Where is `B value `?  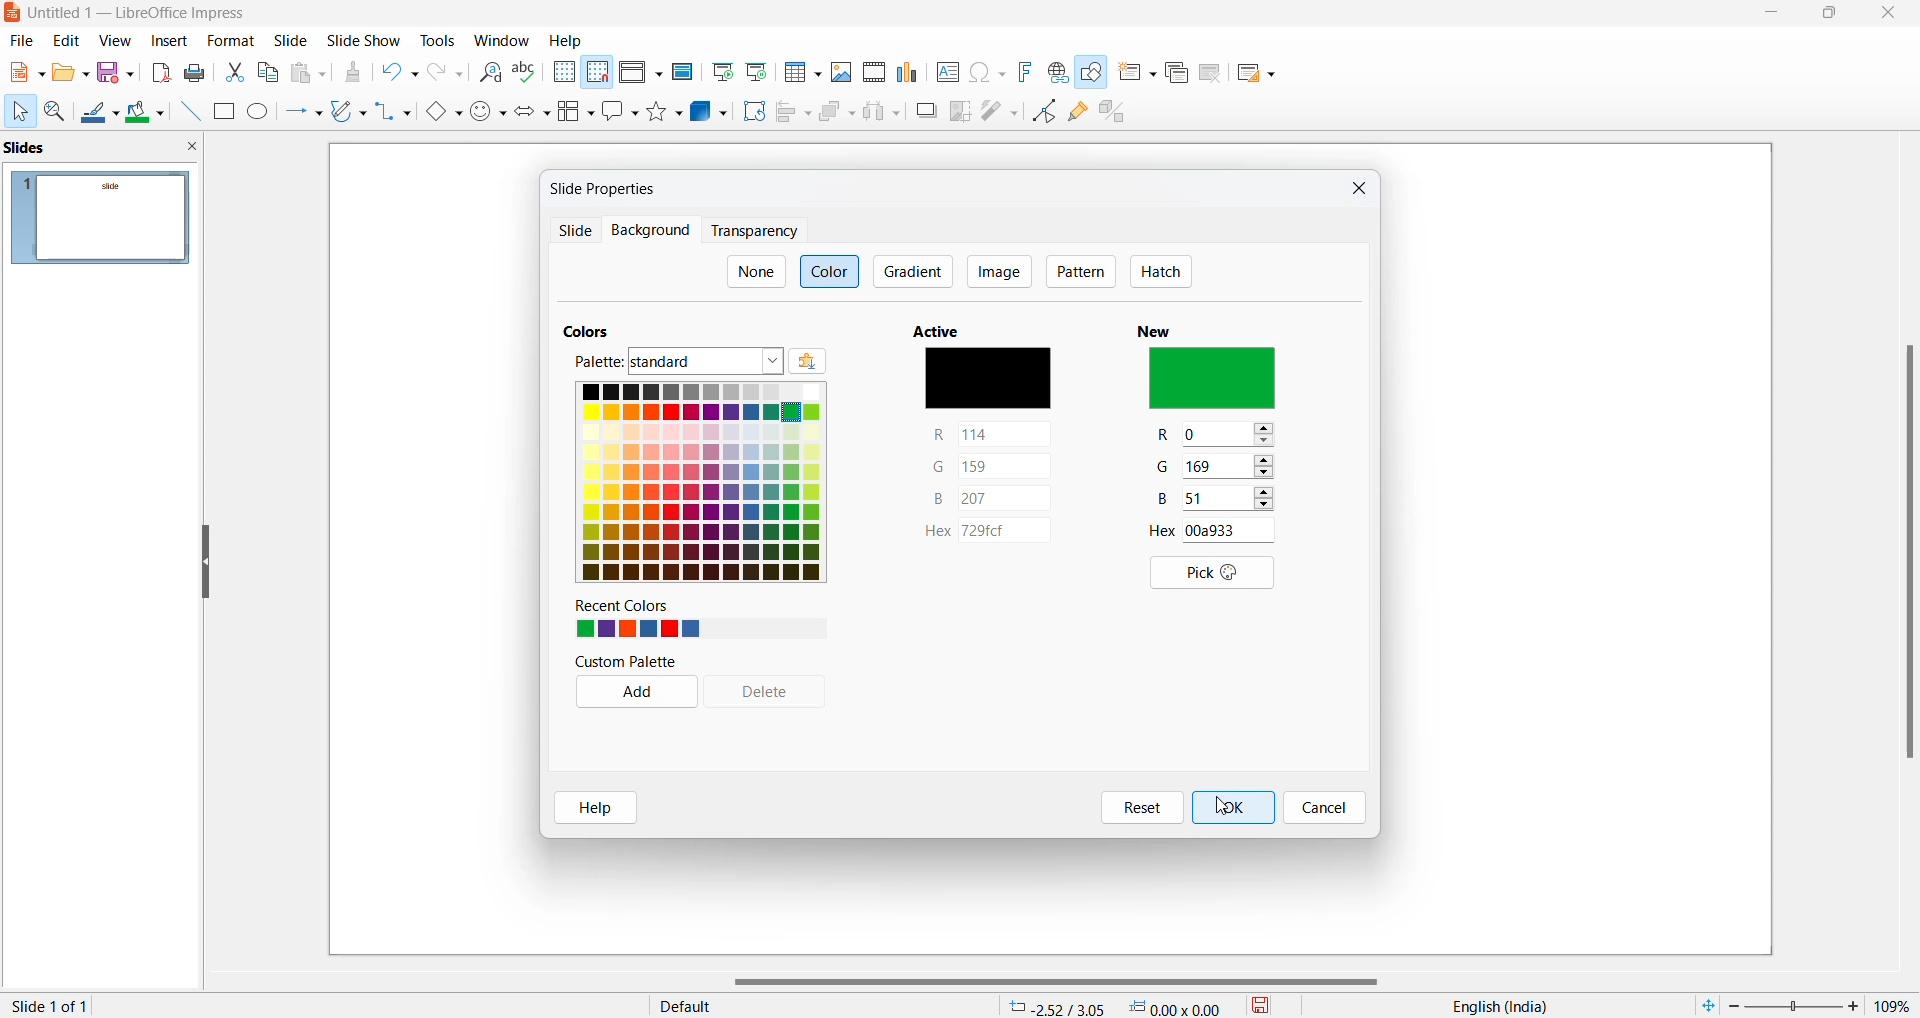 B value  is located at coordinates (1165, 500).